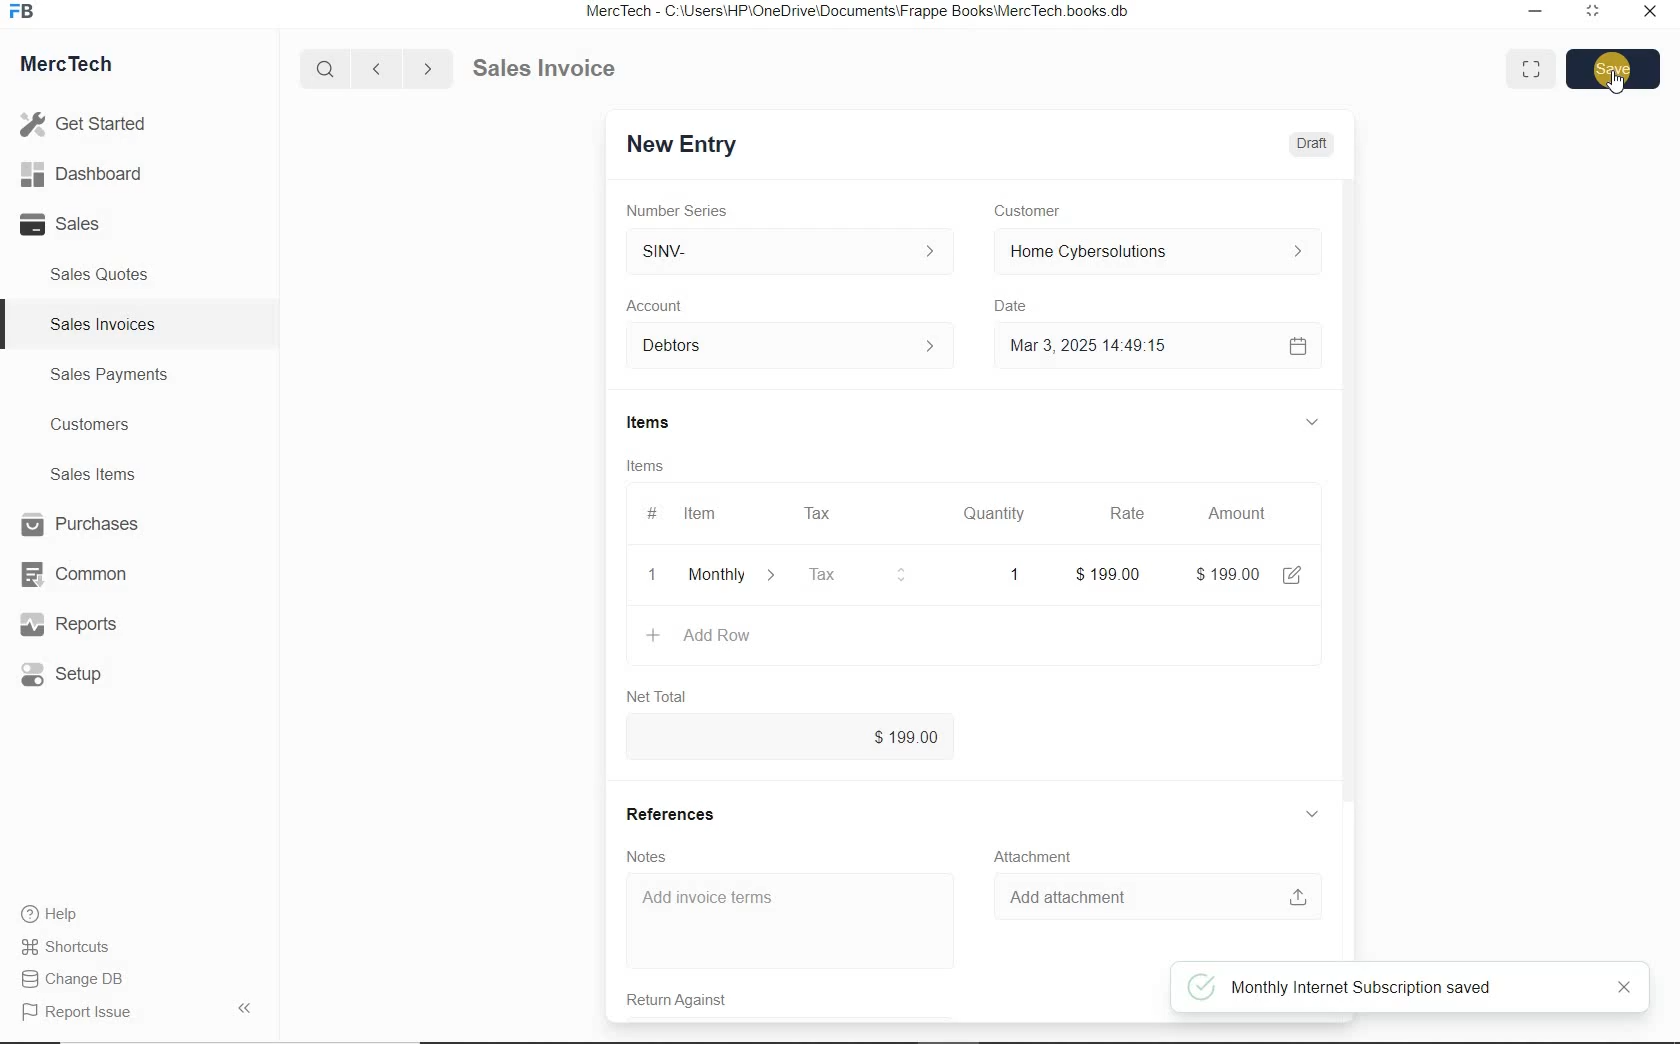 The width and height of the screenshot is (1680, 1044). Describe the element at coordinates (653, 633) in the screenshot. I see `plus` at that location.